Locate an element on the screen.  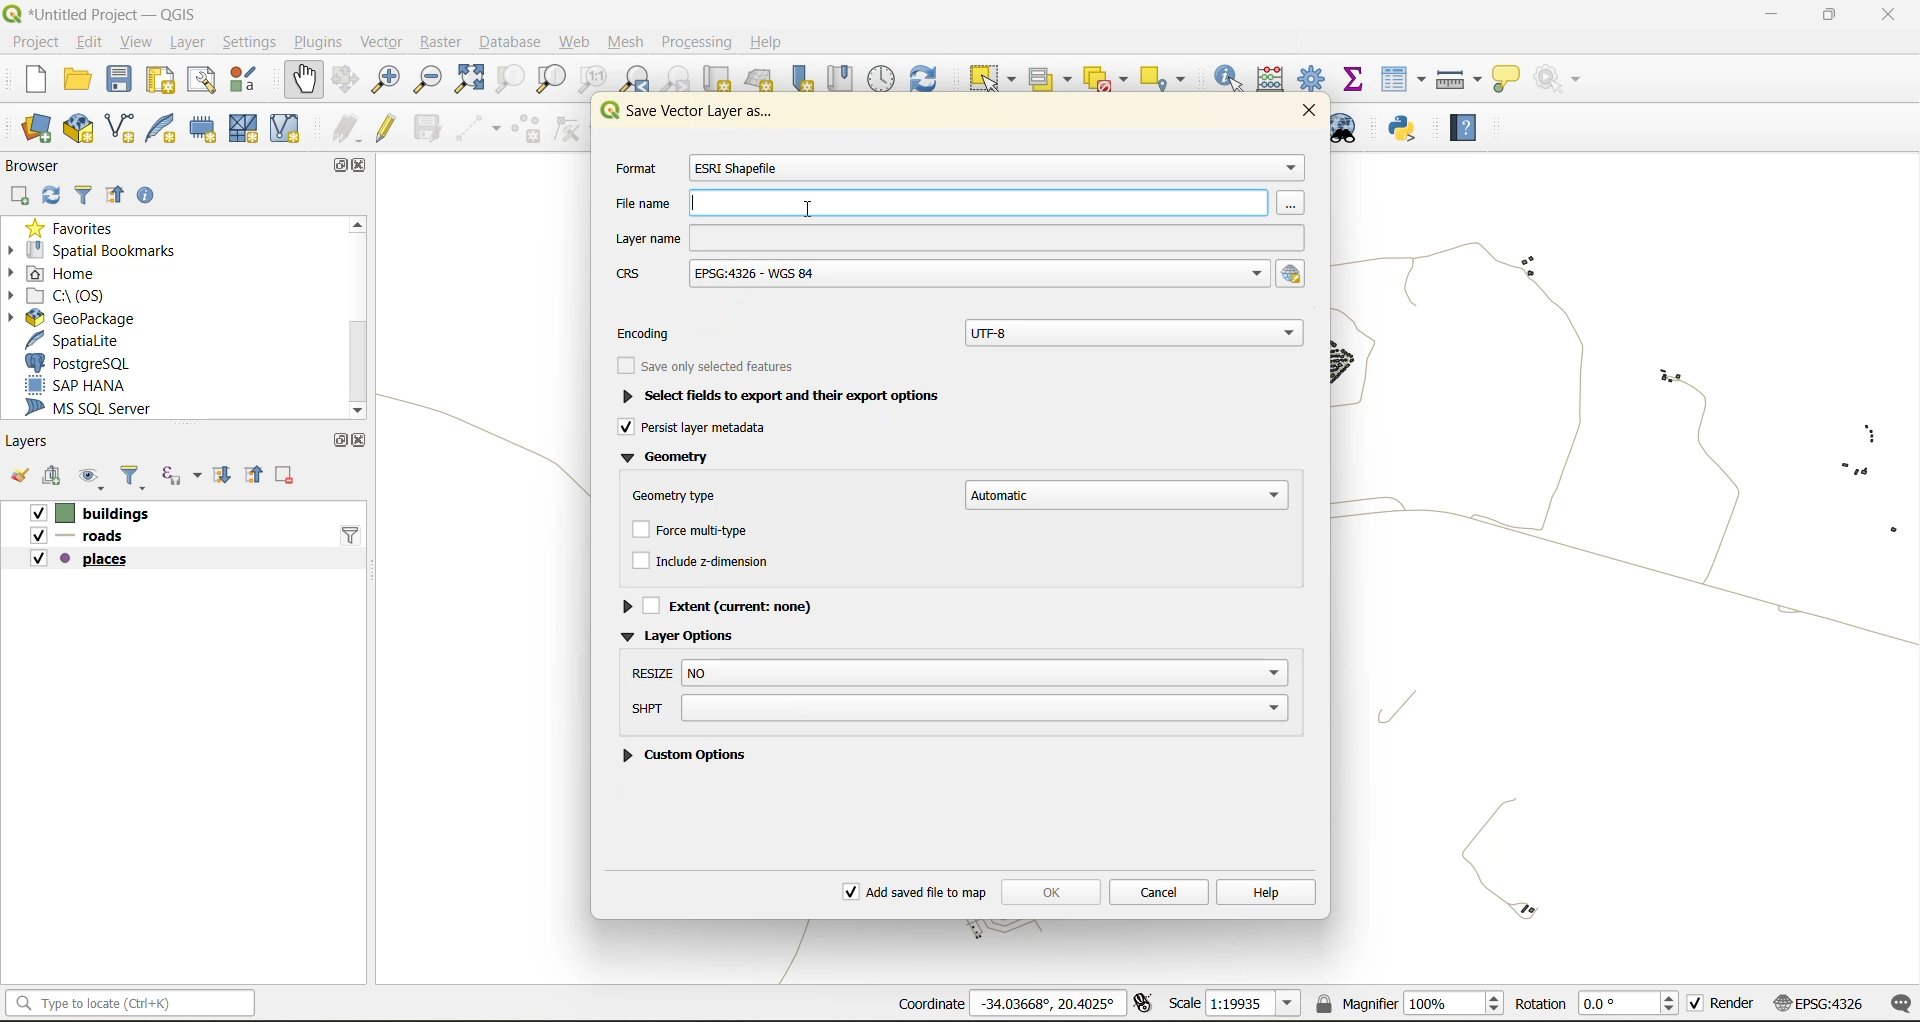
scroolbar is located at coordinates (360, 312).